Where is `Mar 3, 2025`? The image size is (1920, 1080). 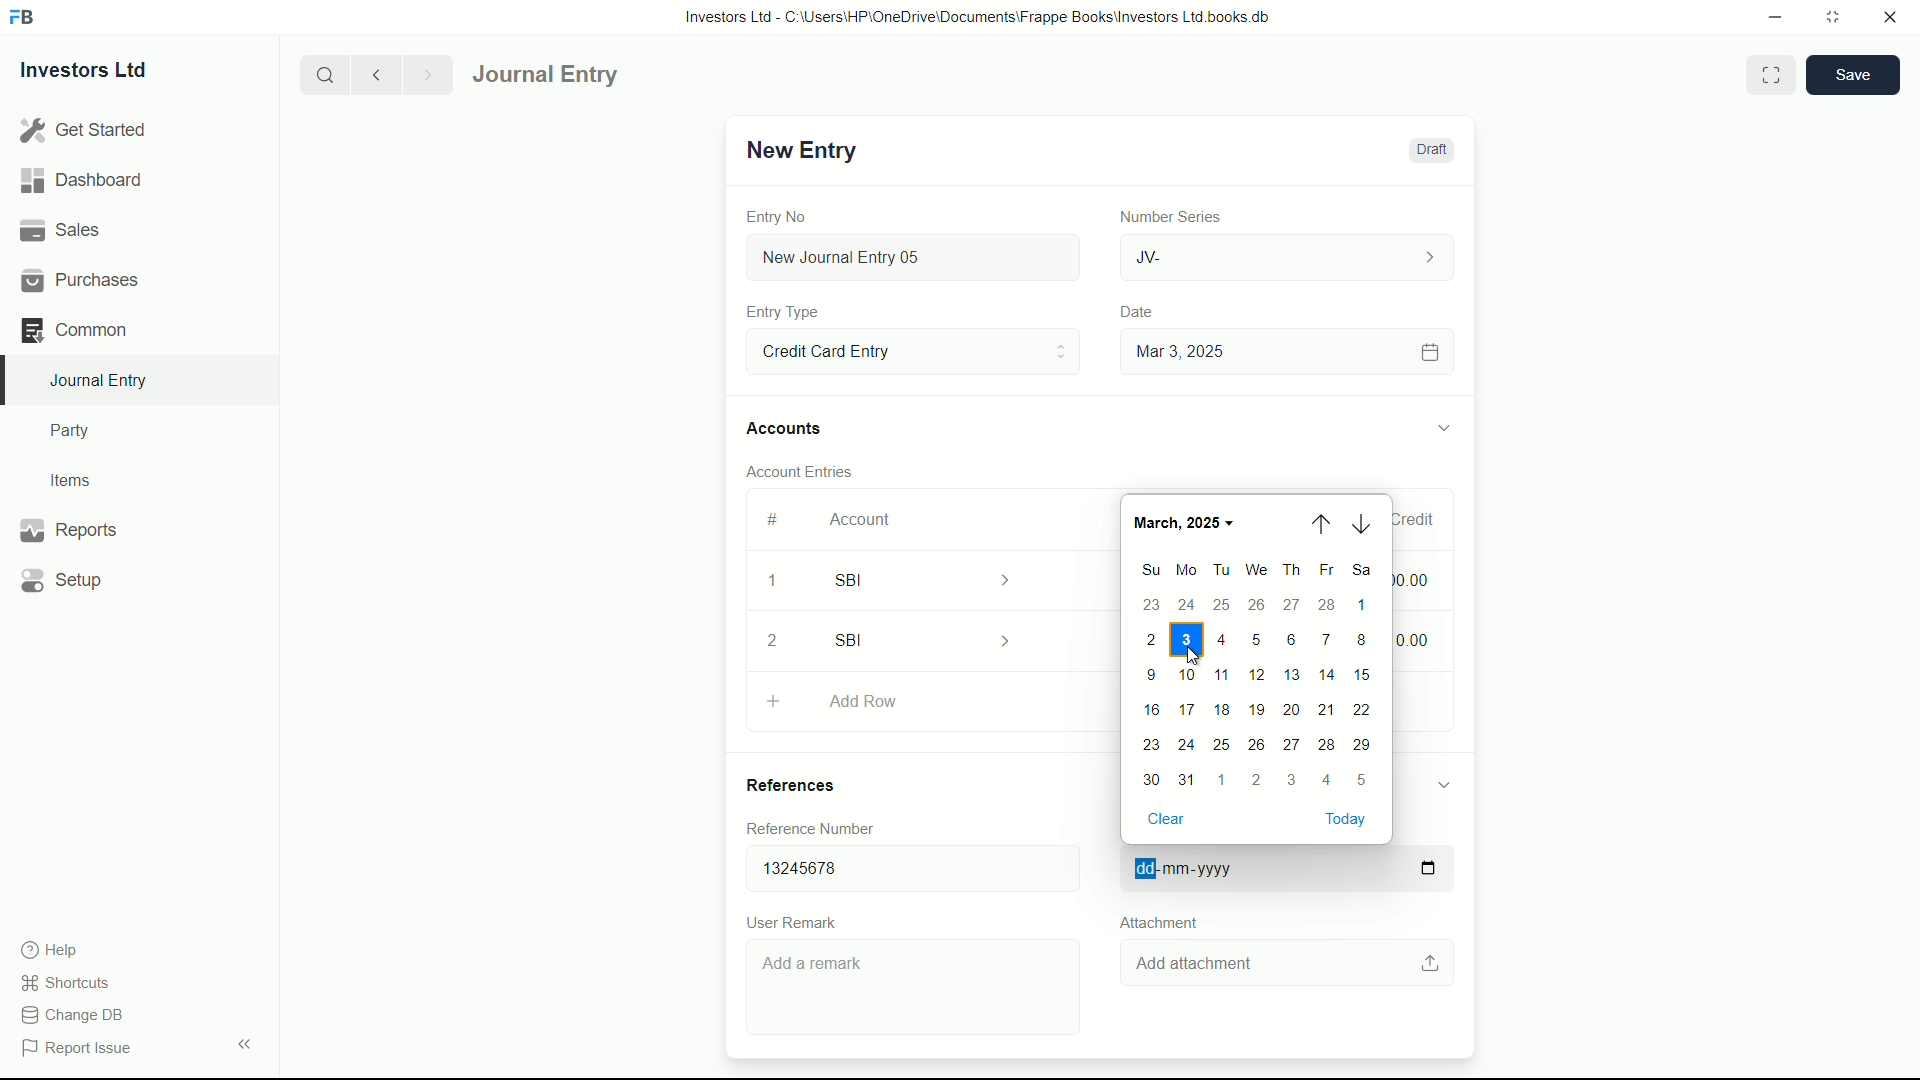
Mar 3, 2025 is located at coordinates (1284, 351).